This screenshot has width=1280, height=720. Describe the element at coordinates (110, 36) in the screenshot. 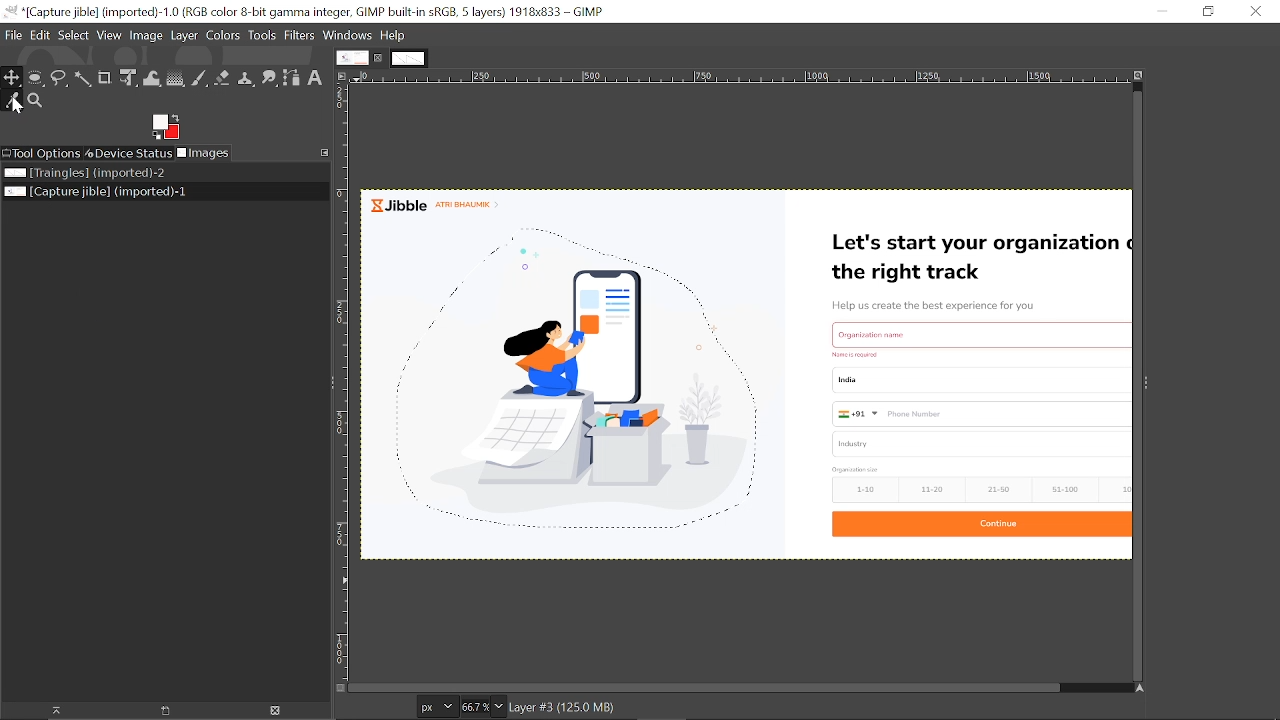

I see `View` at that location.